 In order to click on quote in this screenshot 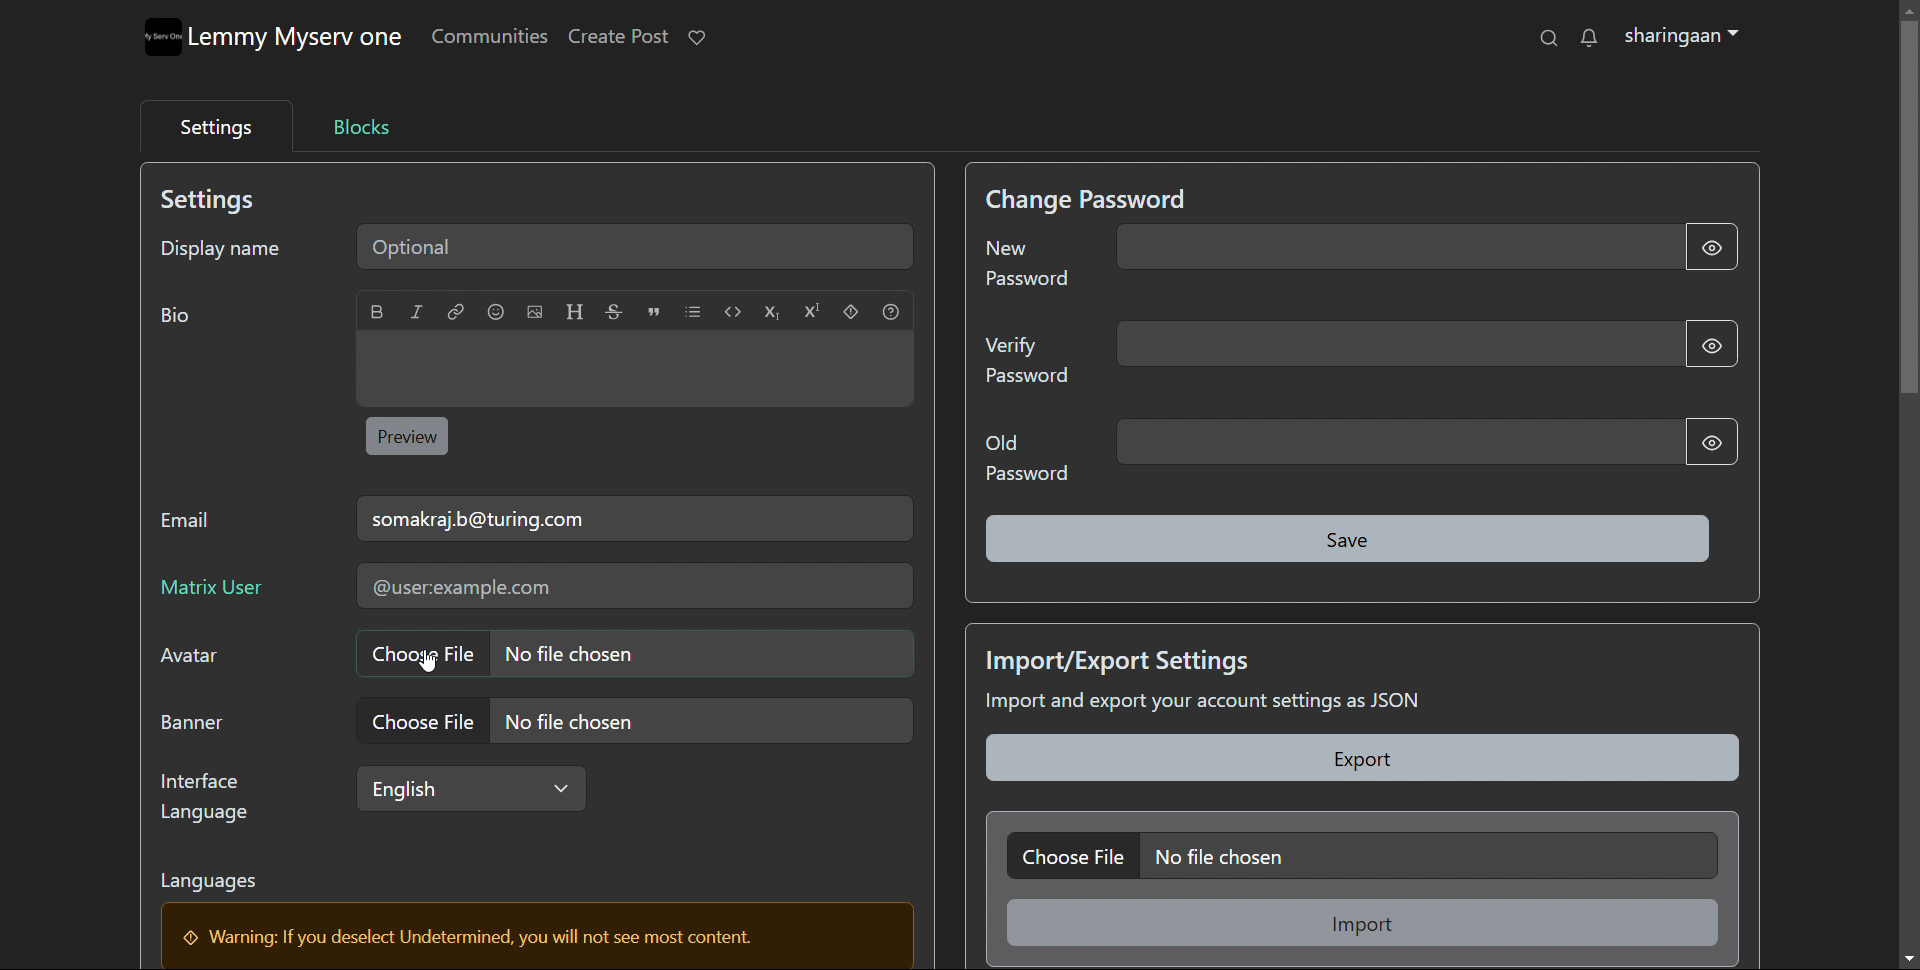, I will do `click(654, 313)`.